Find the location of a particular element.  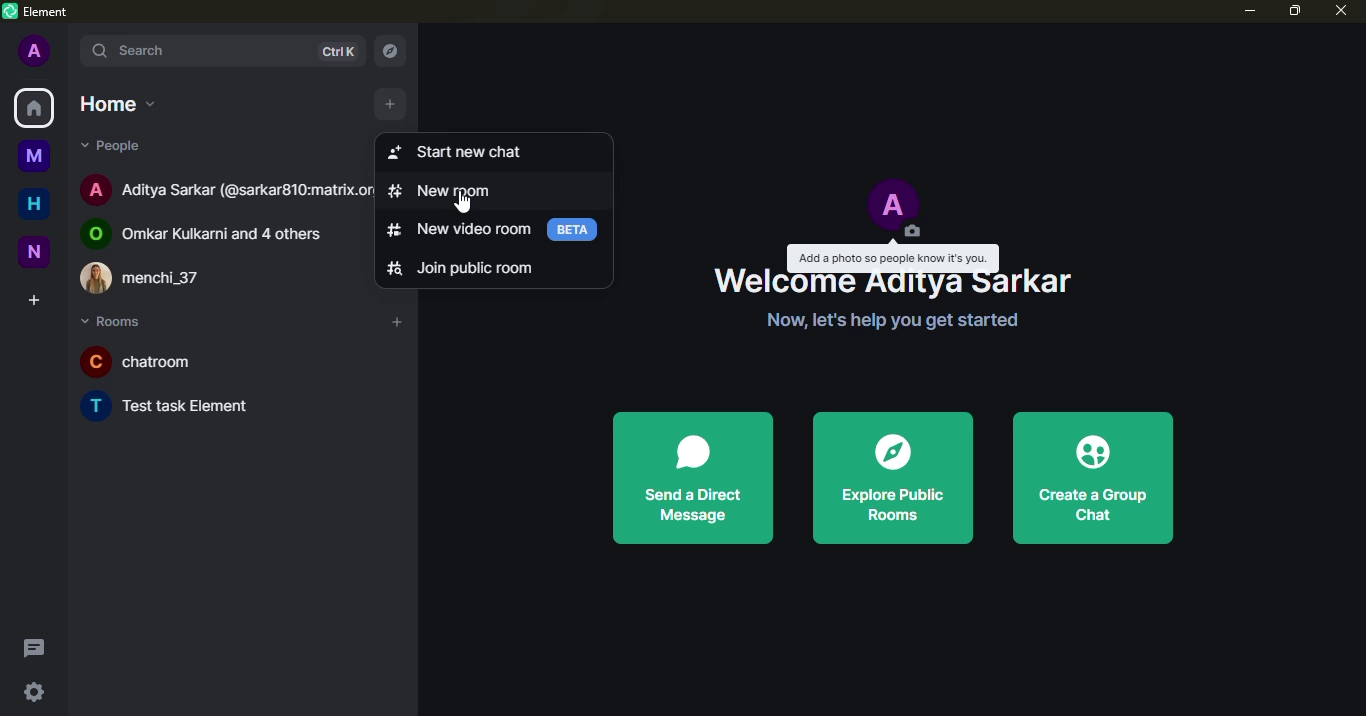

new room is located at coordinates (443, 191).